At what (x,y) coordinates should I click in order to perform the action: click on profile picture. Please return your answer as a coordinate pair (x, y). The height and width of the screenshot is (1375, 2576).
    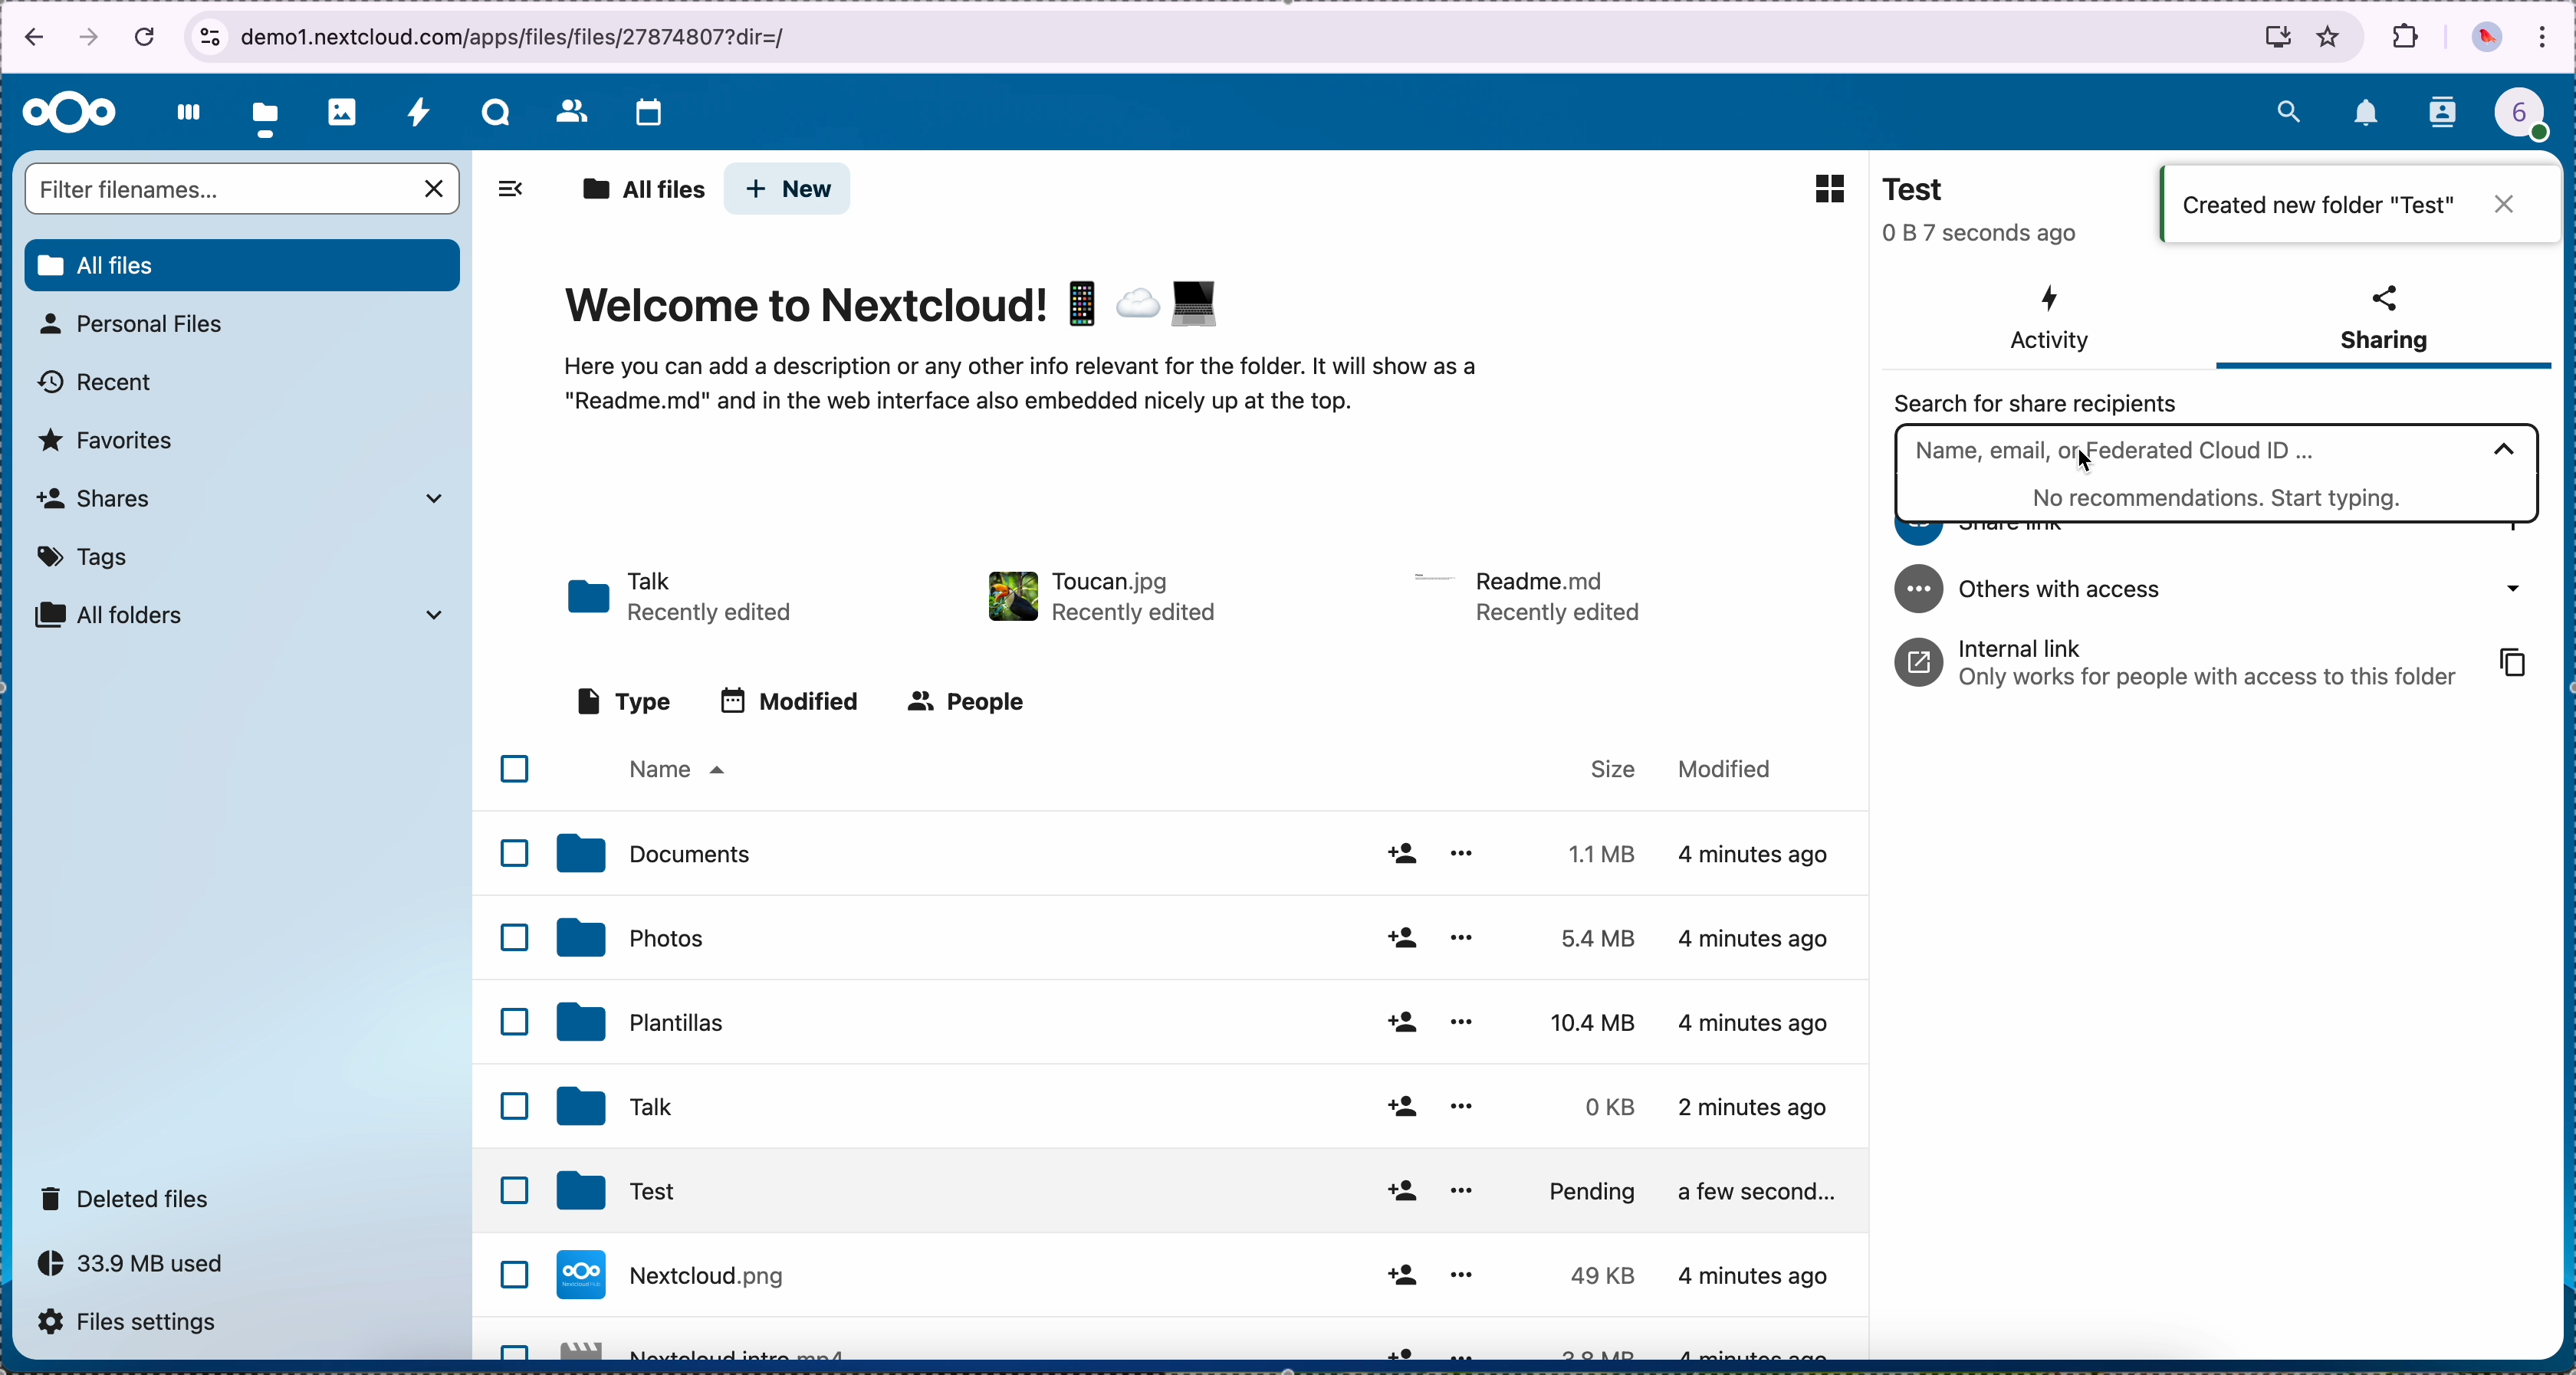
    Looking at the image, I should click on (2487, 40).